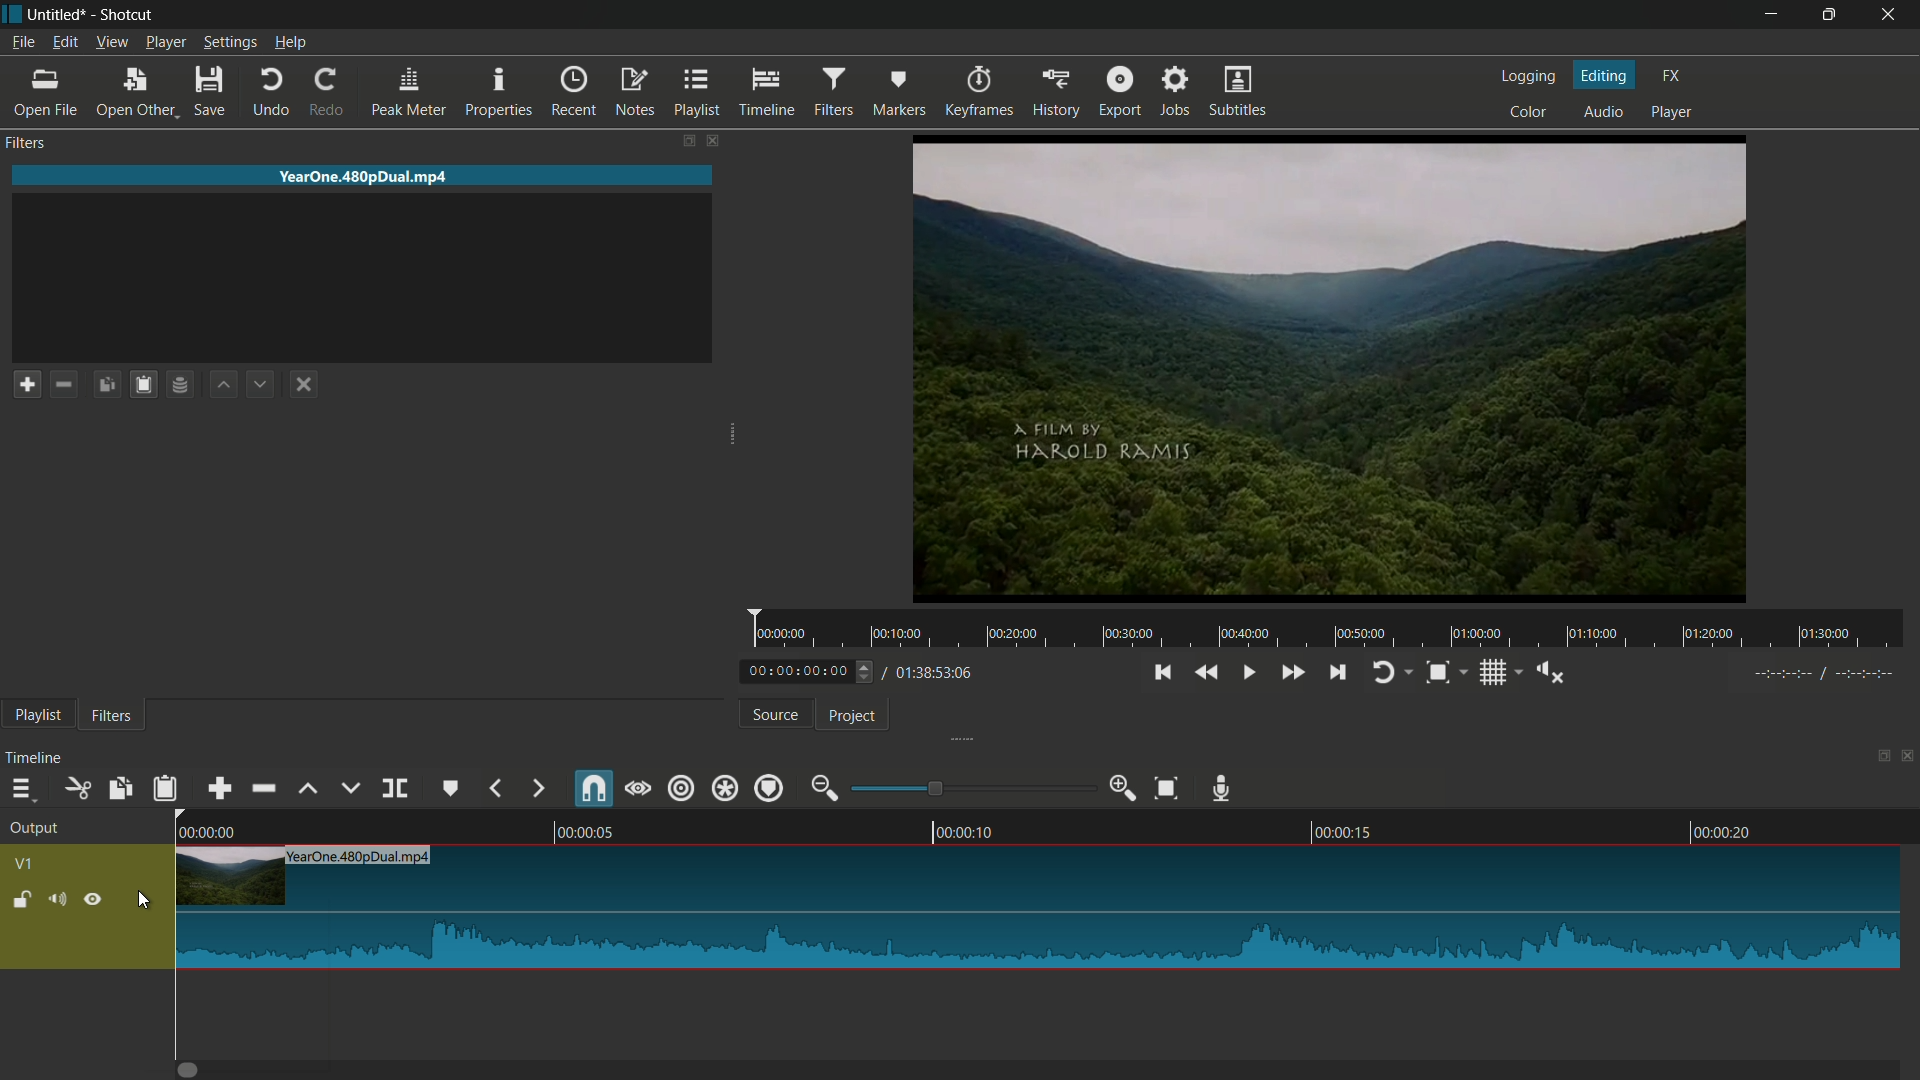 This screenshot has width=1920, height=1080. I want to click on toggle play or pause, so click(1251, 673).